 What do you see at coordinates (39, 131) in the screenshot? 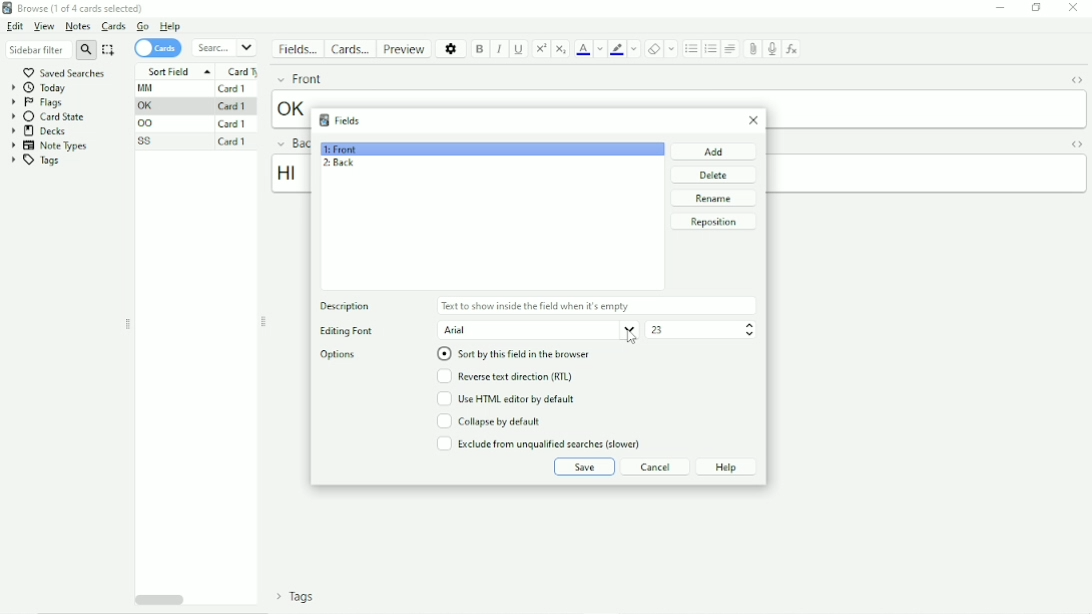
I see `Decks` at bounding box center [39, 131].